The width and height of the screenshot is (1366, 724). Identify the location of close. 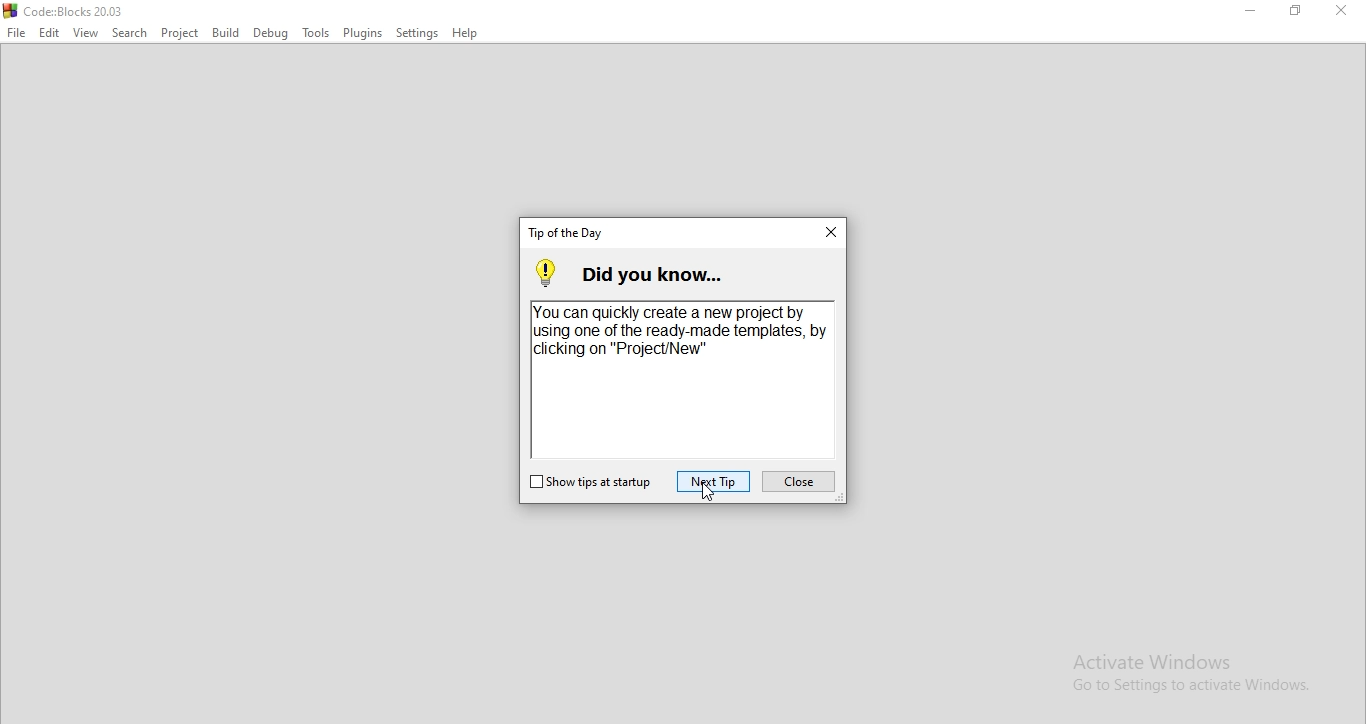
(826, 233).